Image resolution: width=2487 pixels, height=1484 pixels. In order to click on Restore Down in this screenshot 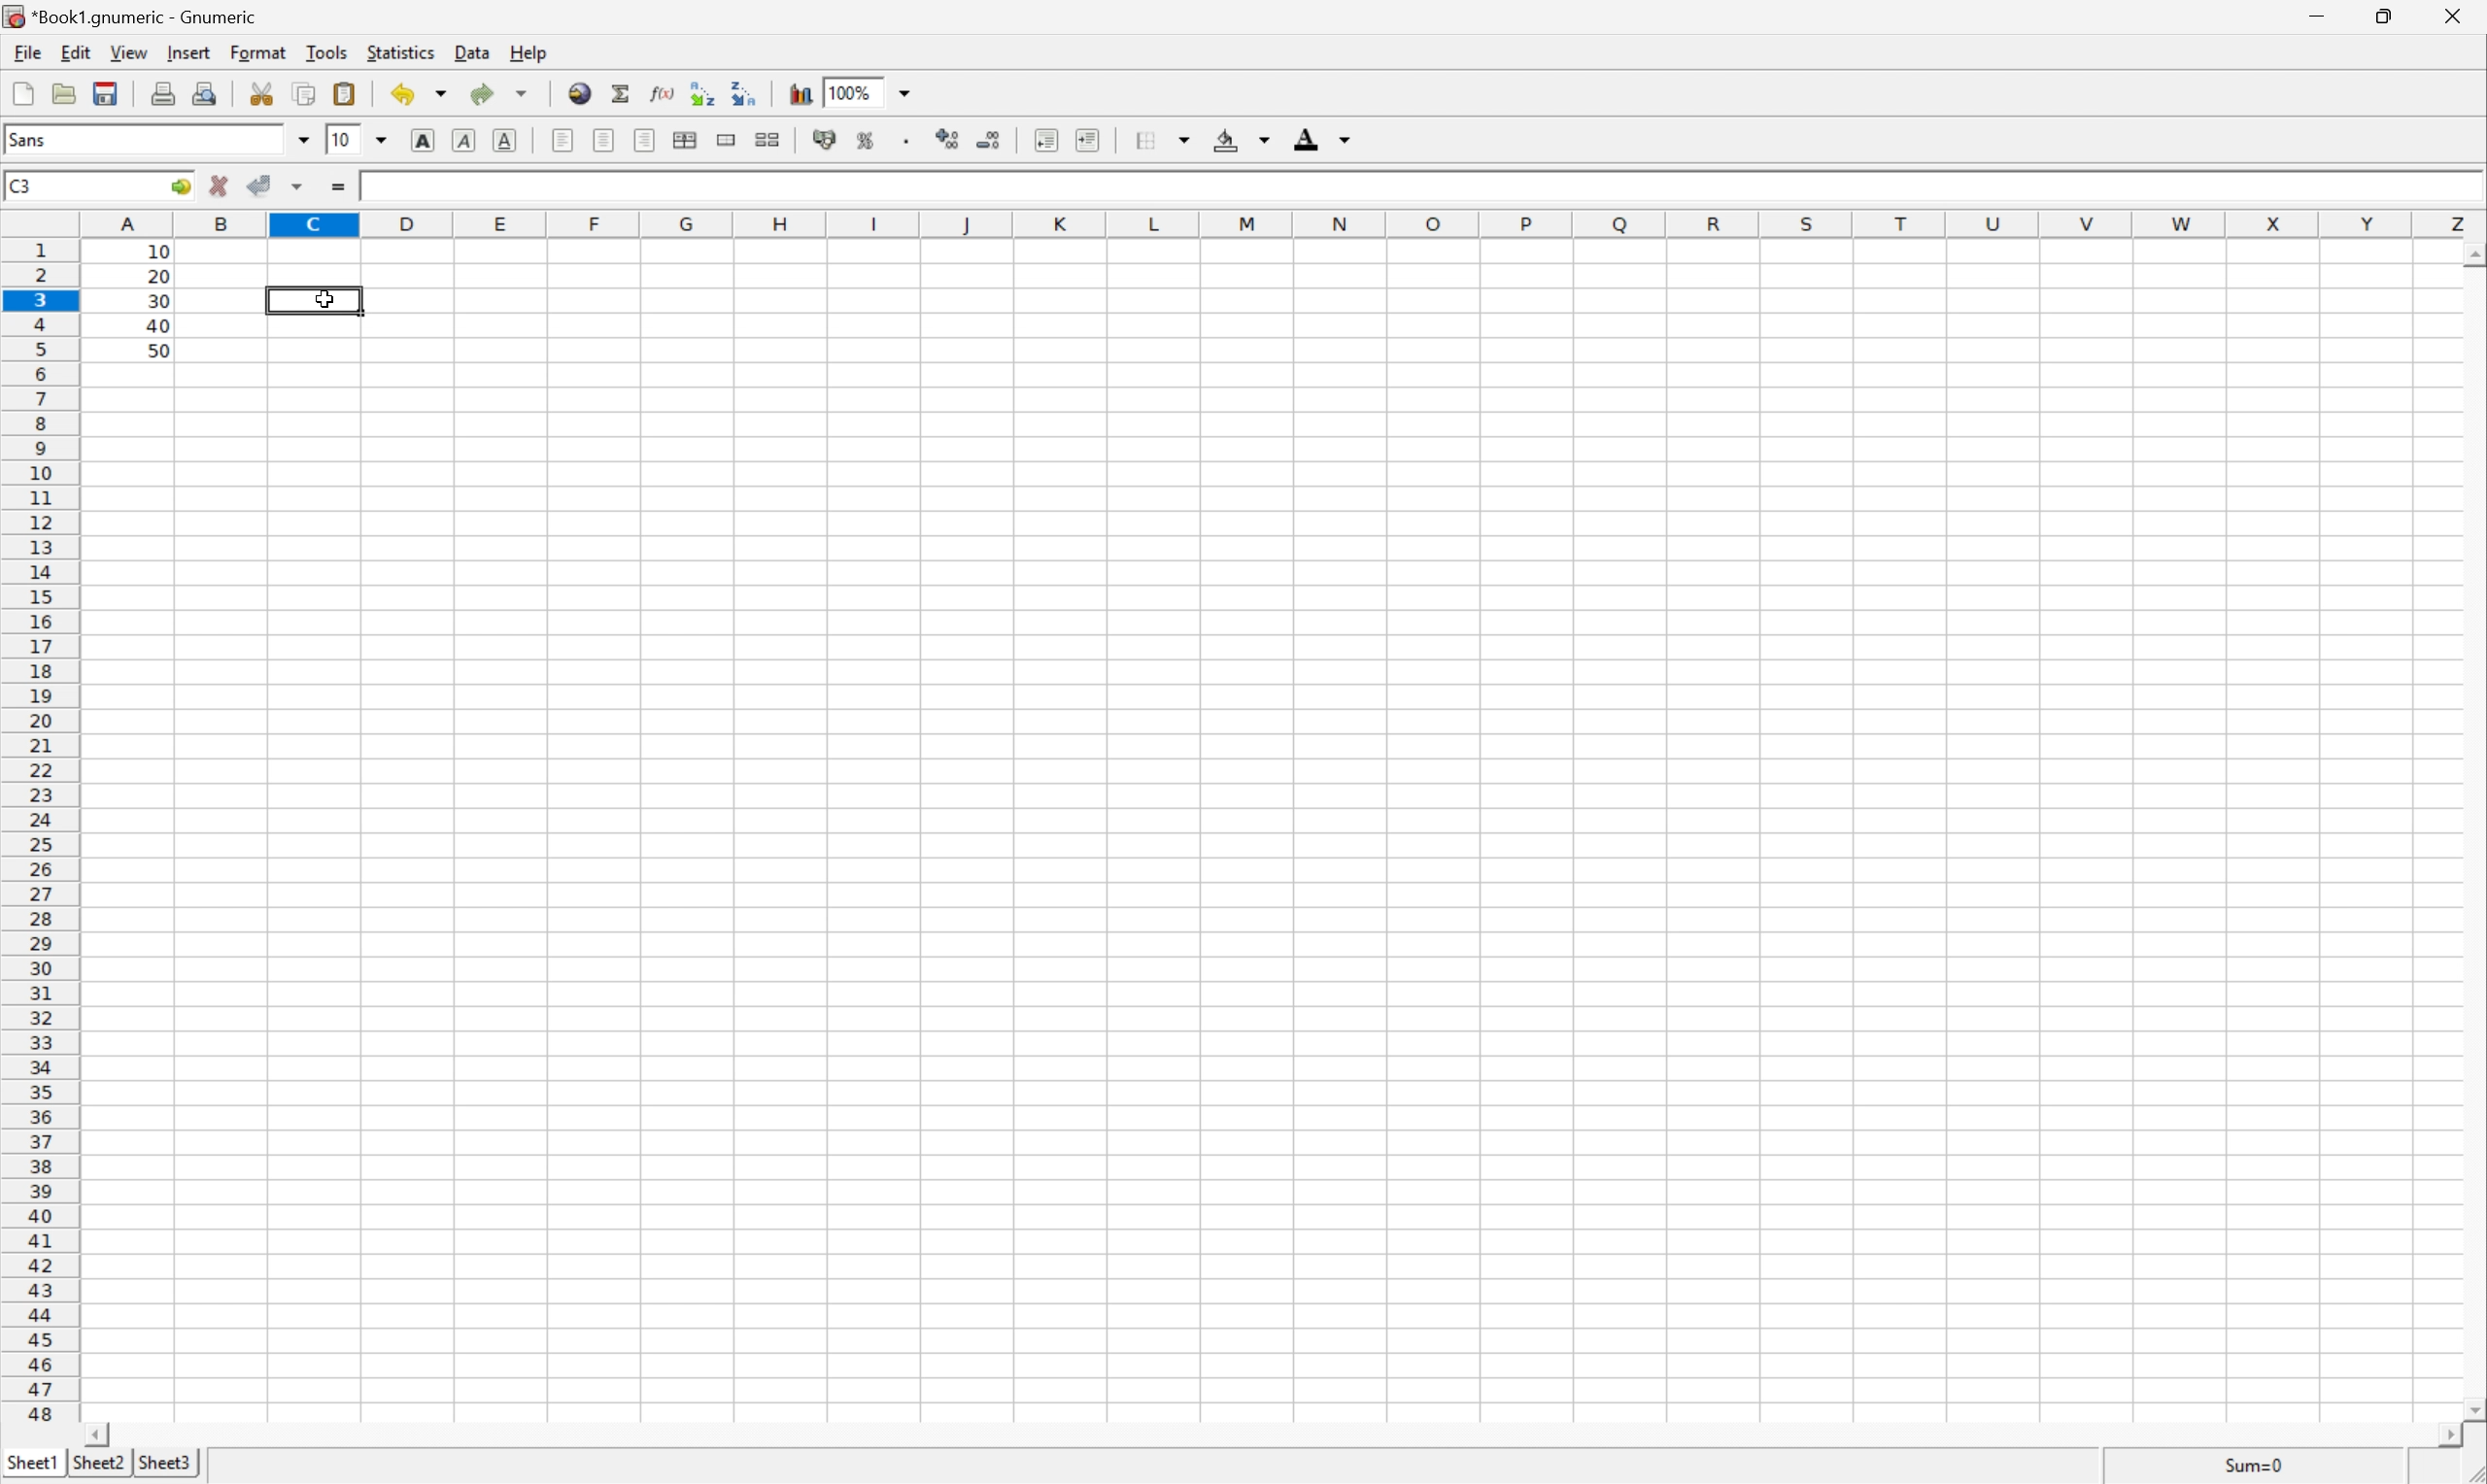, I will do `click(2378, 16)`.